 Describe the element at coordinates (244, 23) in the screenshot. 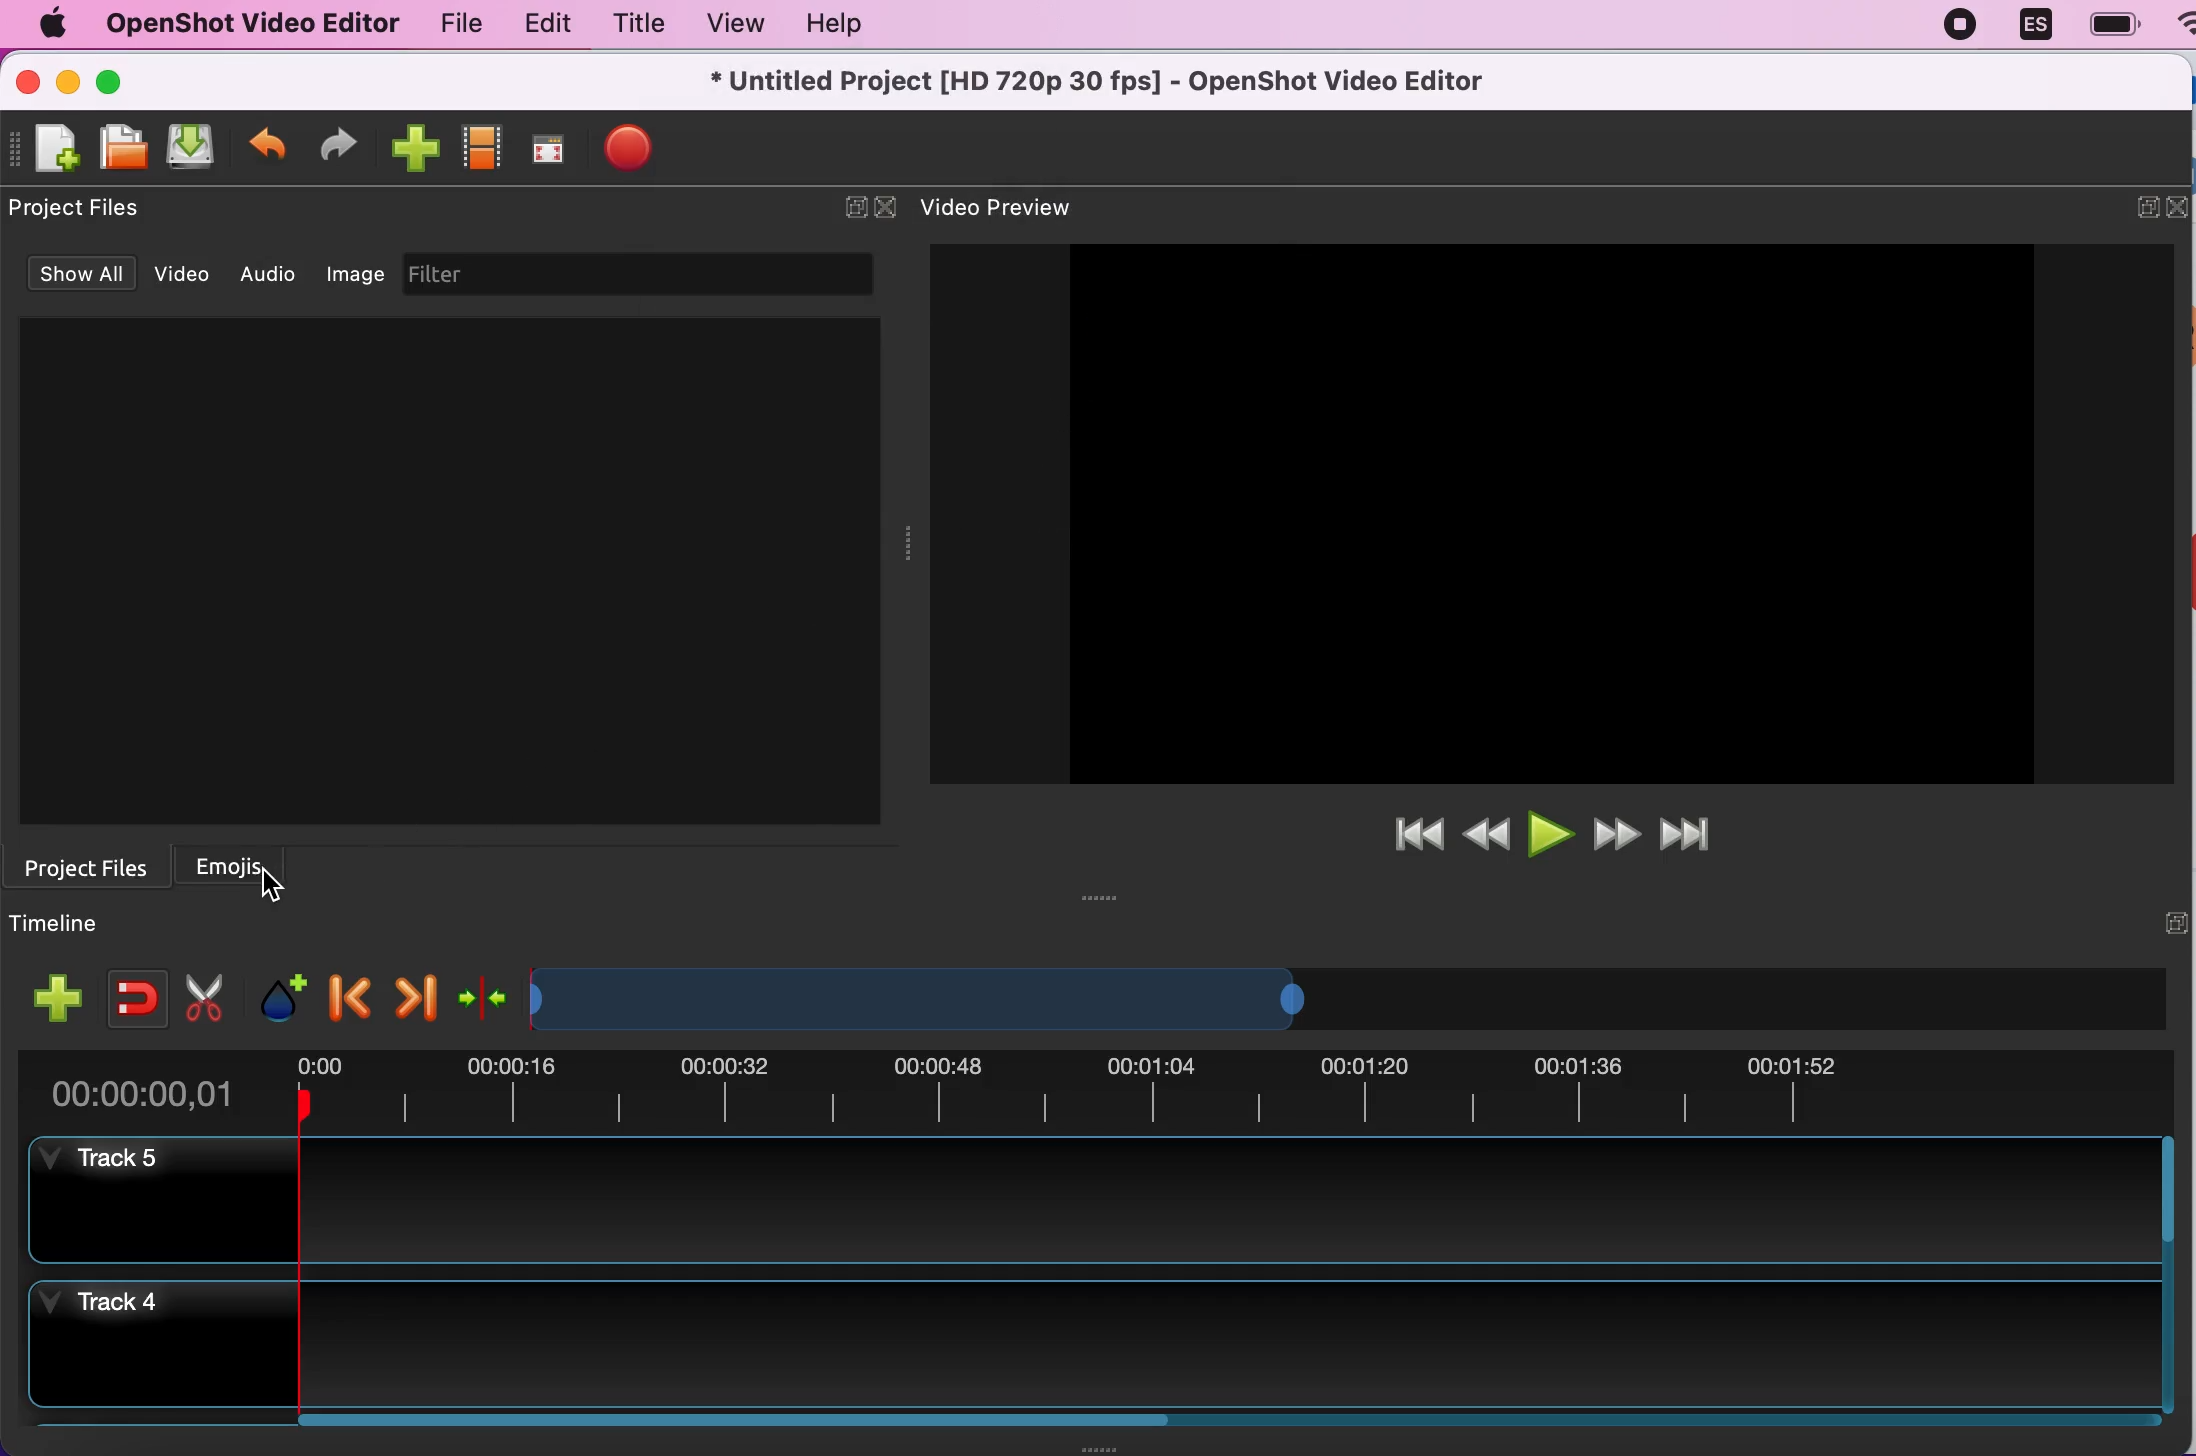

I see `openshot video editor` at that location.